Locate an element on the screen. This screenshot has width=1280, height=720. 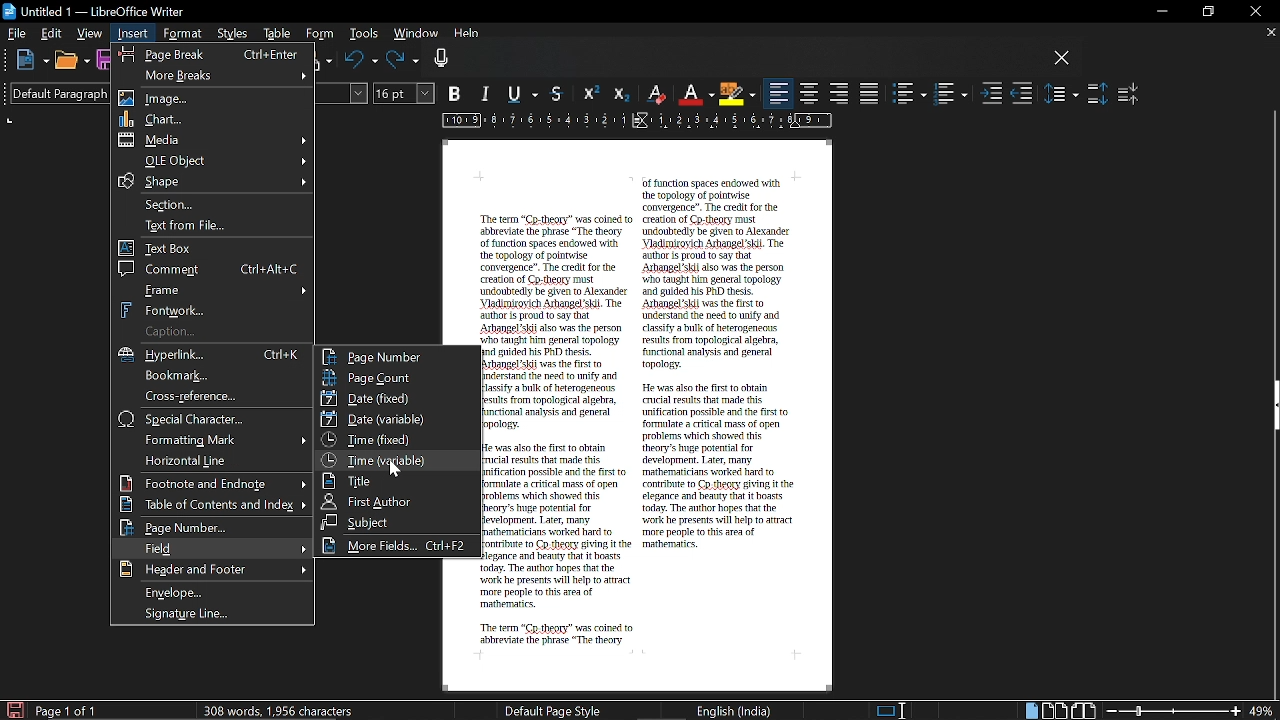
Page number is located at coordinates (211, 528).